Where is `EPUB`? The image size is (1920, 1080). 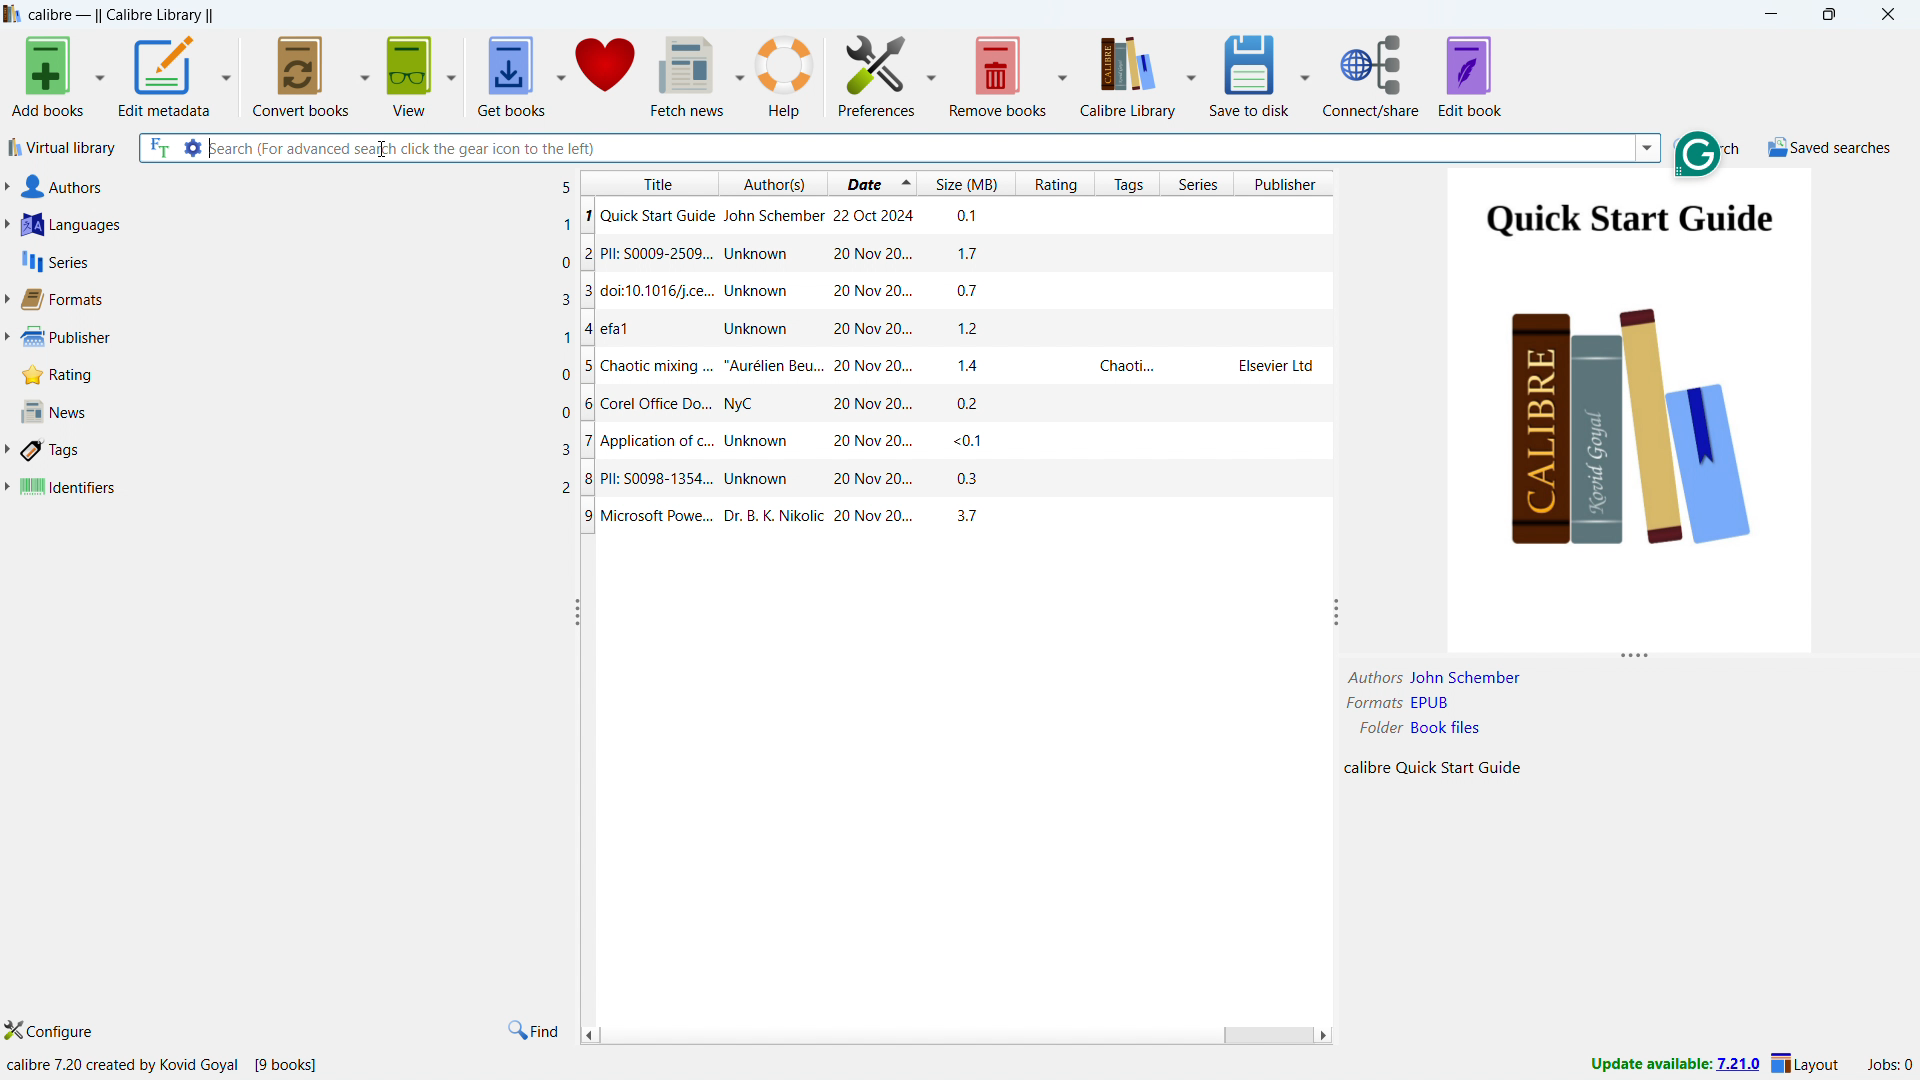 EPUB is located at coordinates (1447, 706).